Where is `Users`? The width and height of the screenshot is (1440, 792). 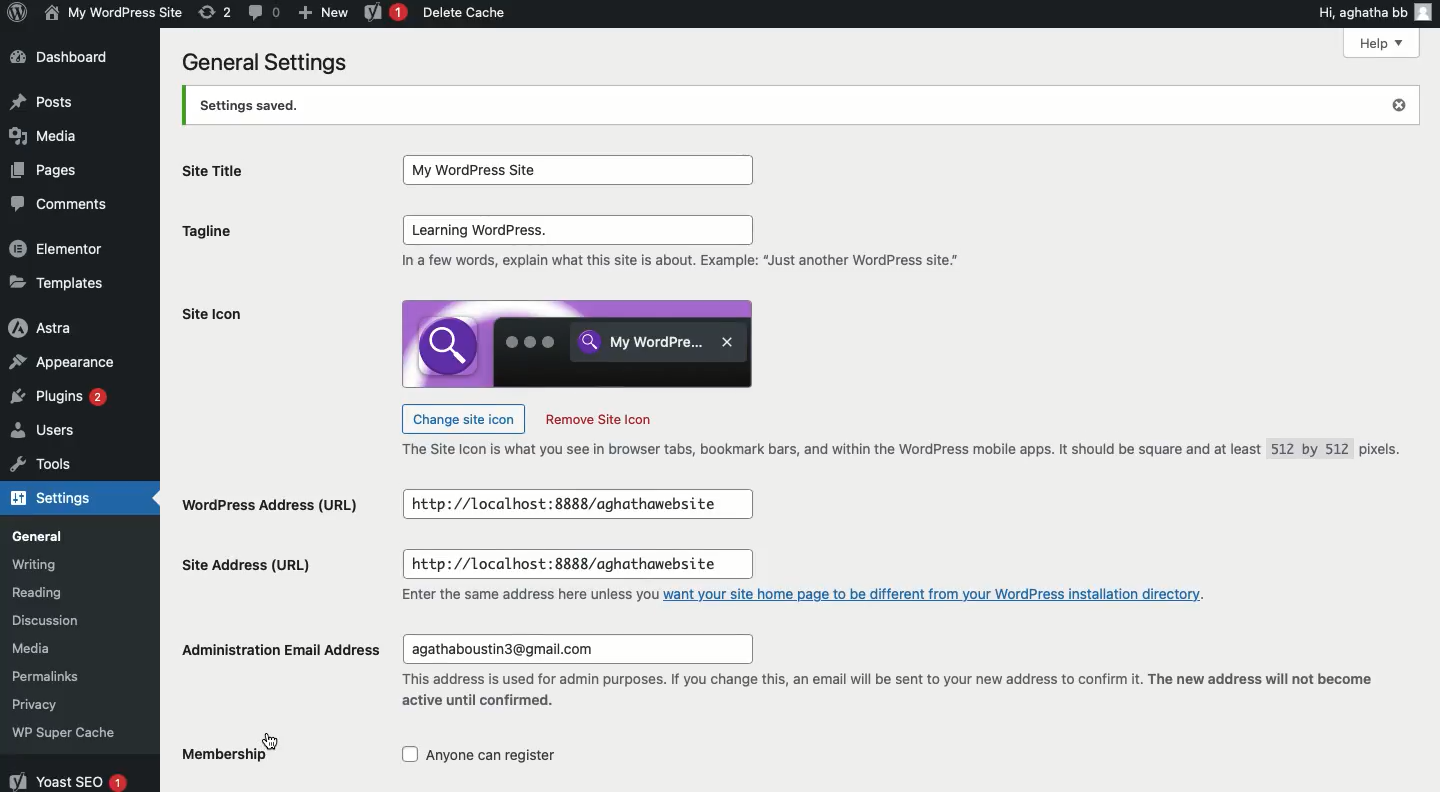
Users is located at coordinates (59, 432).